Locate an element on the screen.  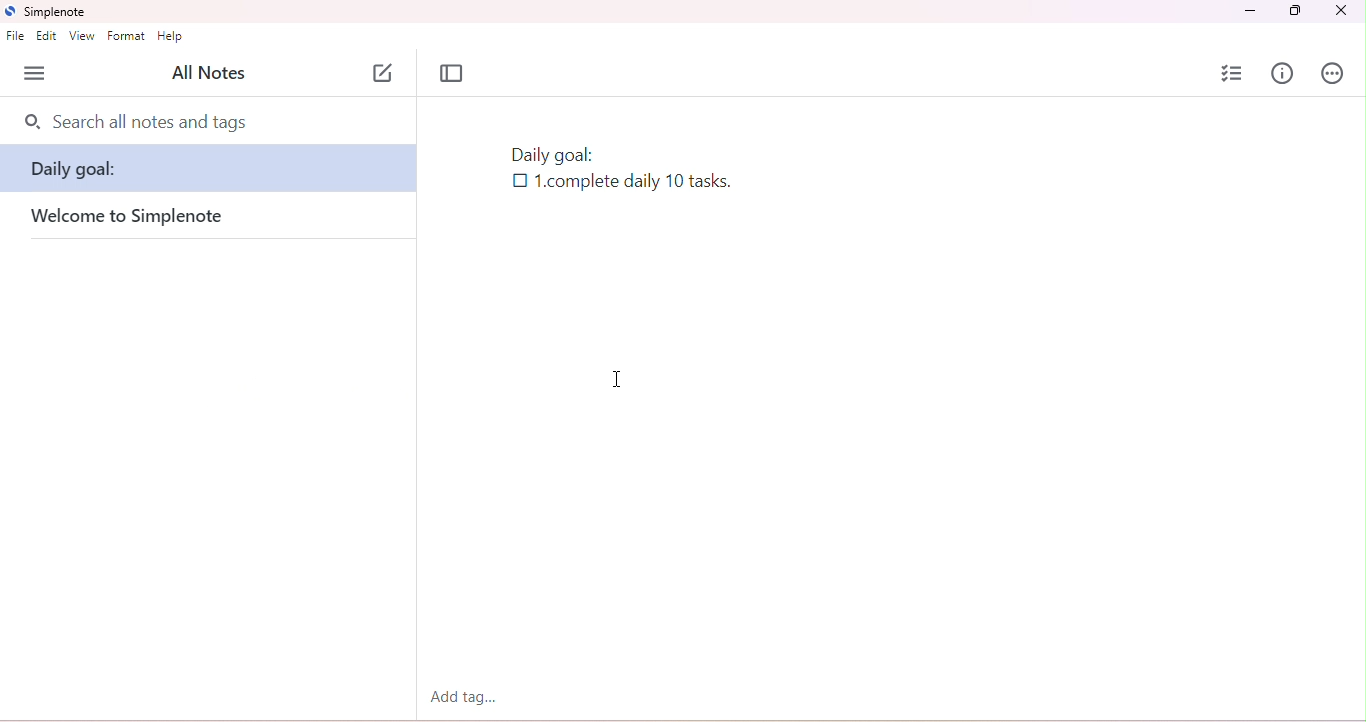
close is located at coordinates (1340, 10).